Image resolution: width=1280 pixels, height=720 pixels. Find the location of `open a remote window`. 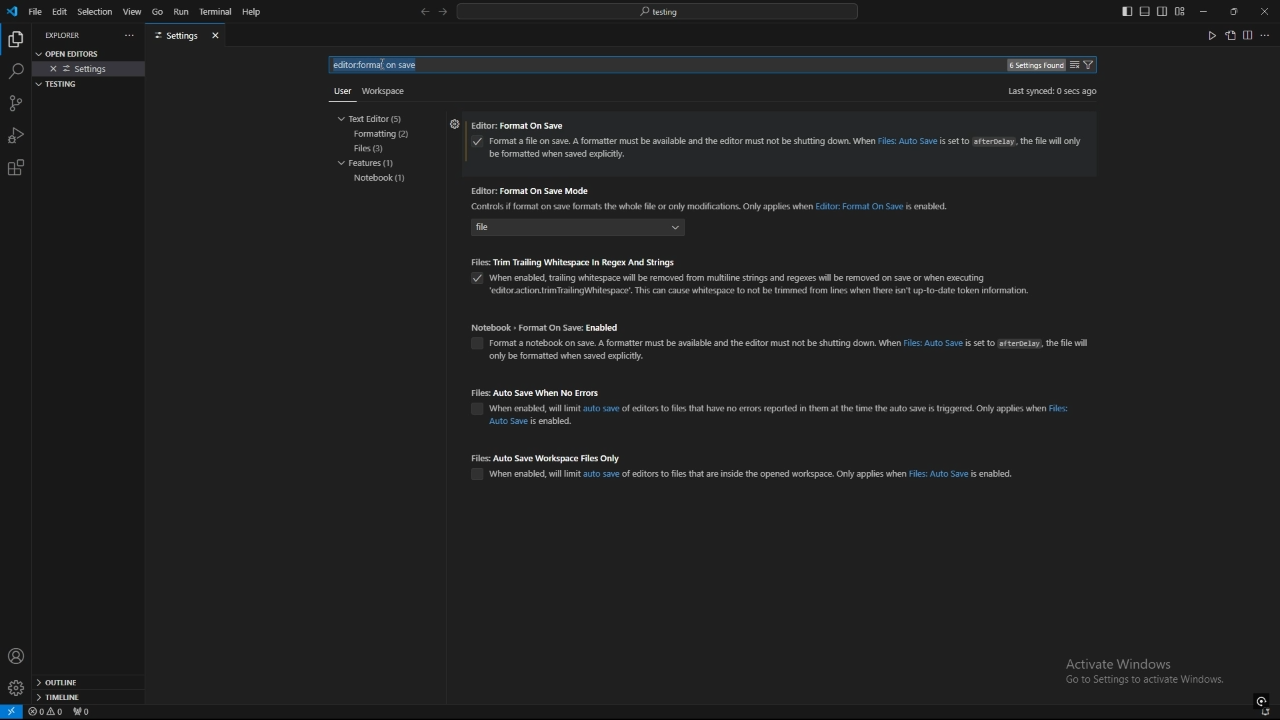

open a remote window is located at coordinates (12, 712).